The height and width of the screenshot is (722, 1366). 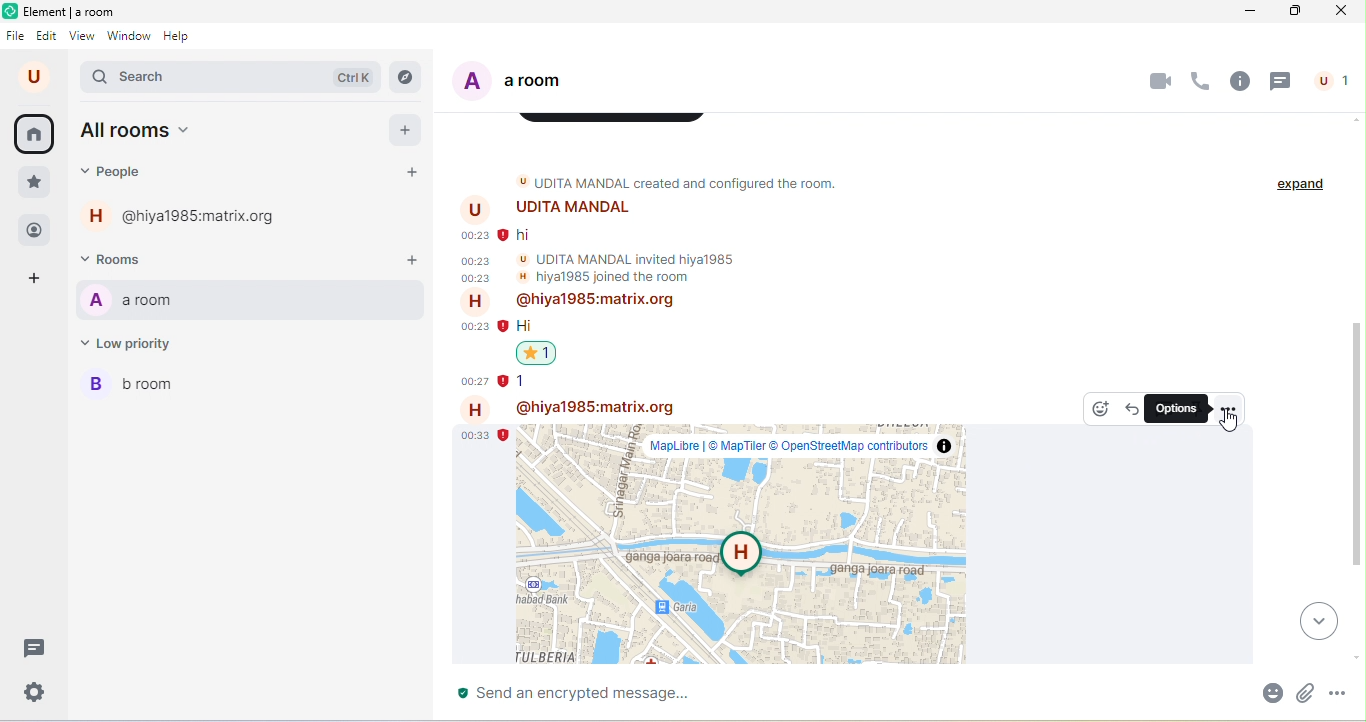 I want to click on emoji, so click(x=1269, y=692).